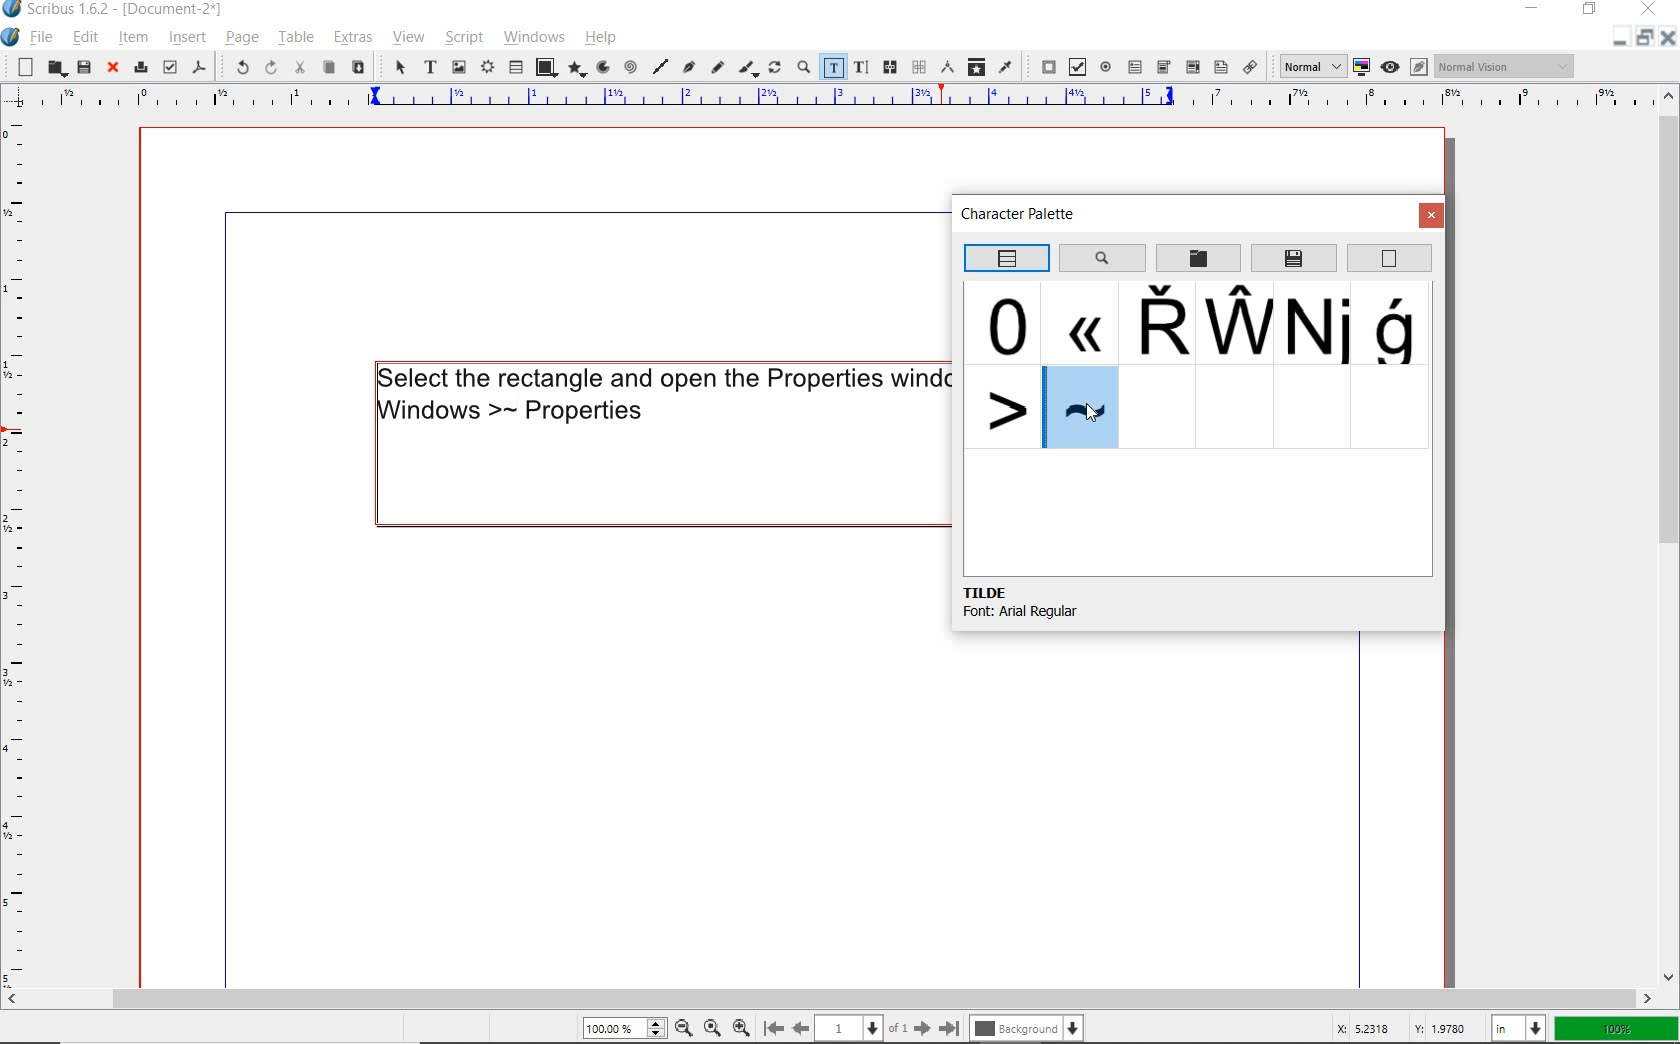 This screenshot has height=1044, width=1680. What do you see at coordinates (1006, 66) in the screenshot?
I see `eye dropper` at bounding box center [1006, 66].